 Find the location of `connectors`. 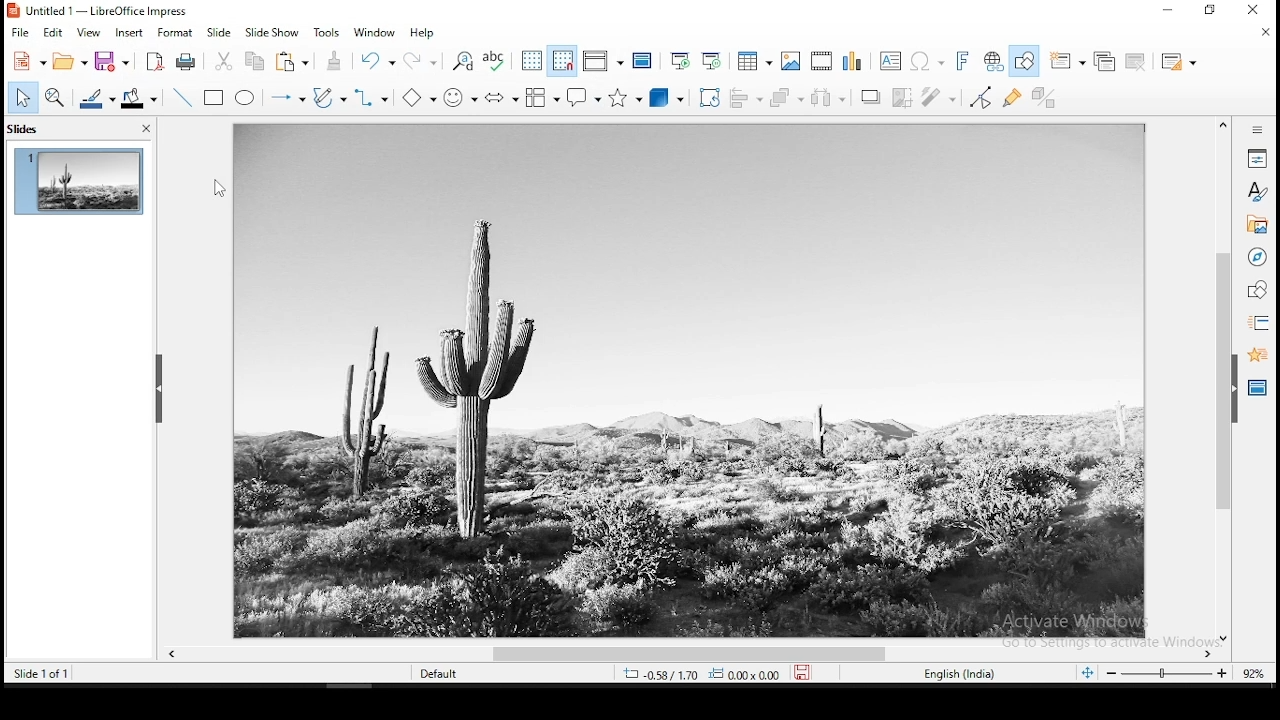

connectors is located at coordinates (372, 96).